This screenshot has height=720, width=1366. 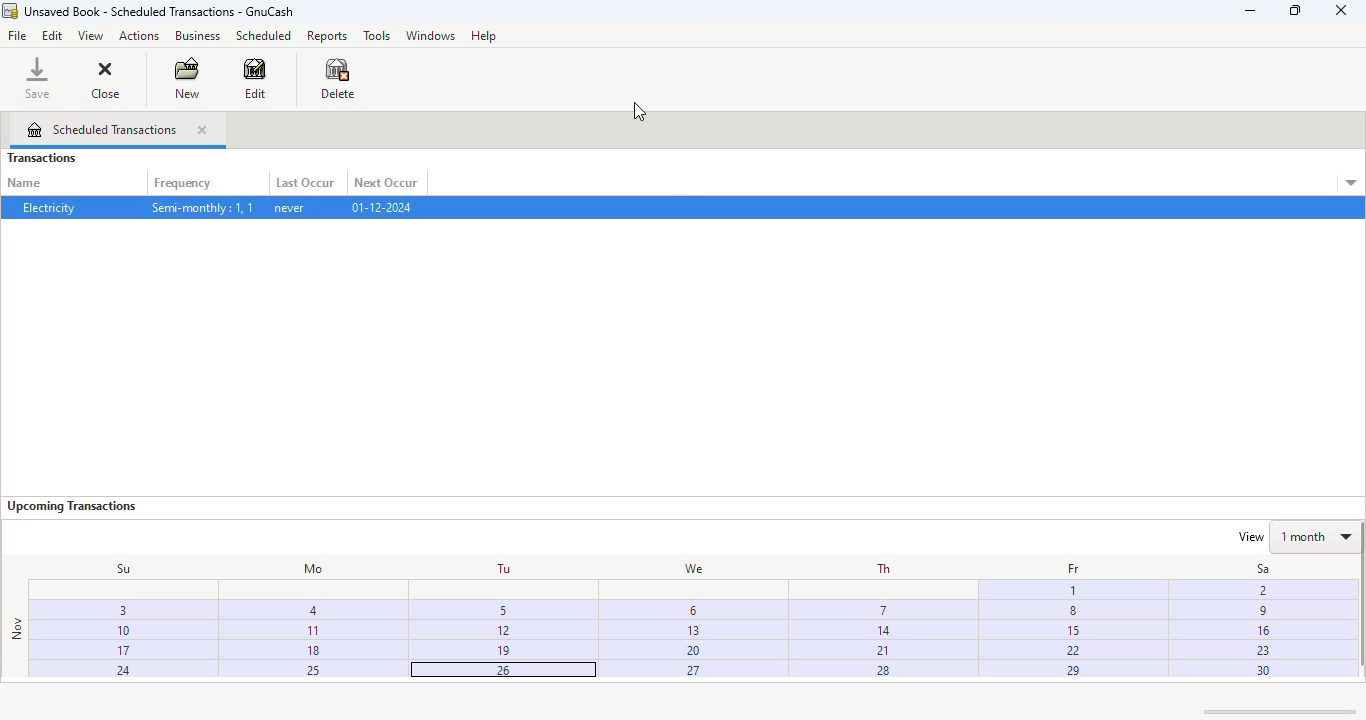 I want to click on help, so click(x=483, y=35).